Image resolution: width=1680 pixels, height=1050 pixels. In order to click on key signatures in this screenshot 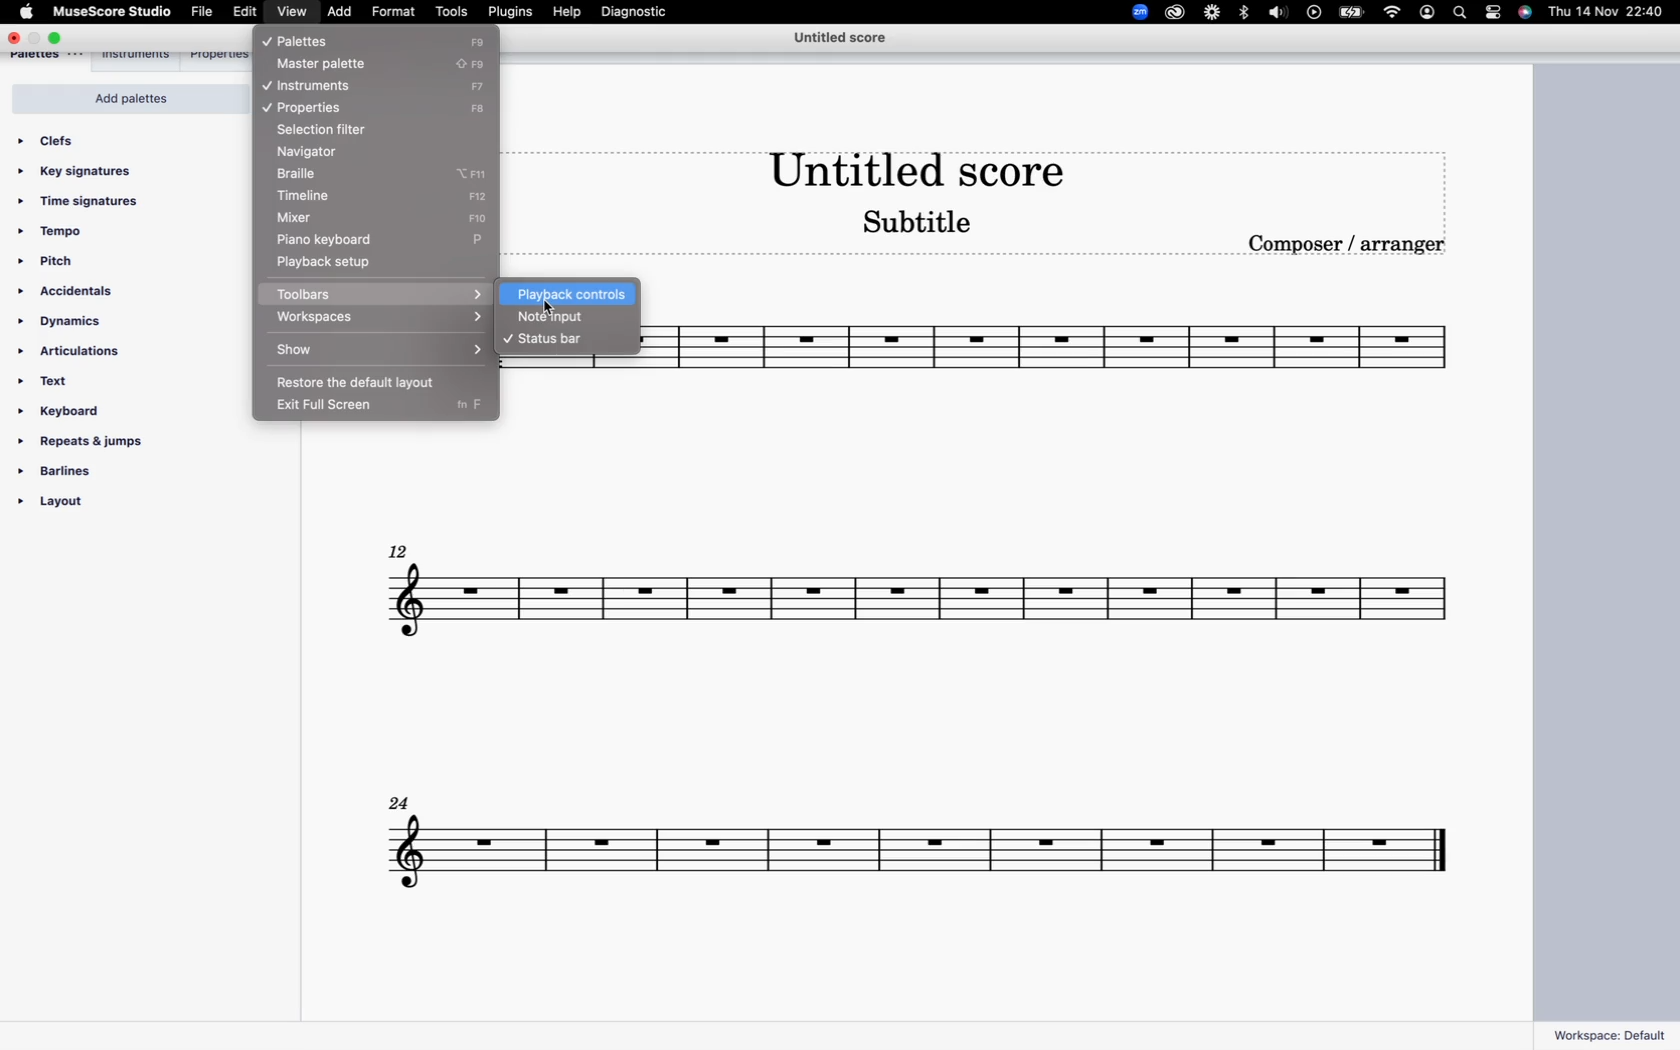, I will do `click(85, 172)`.